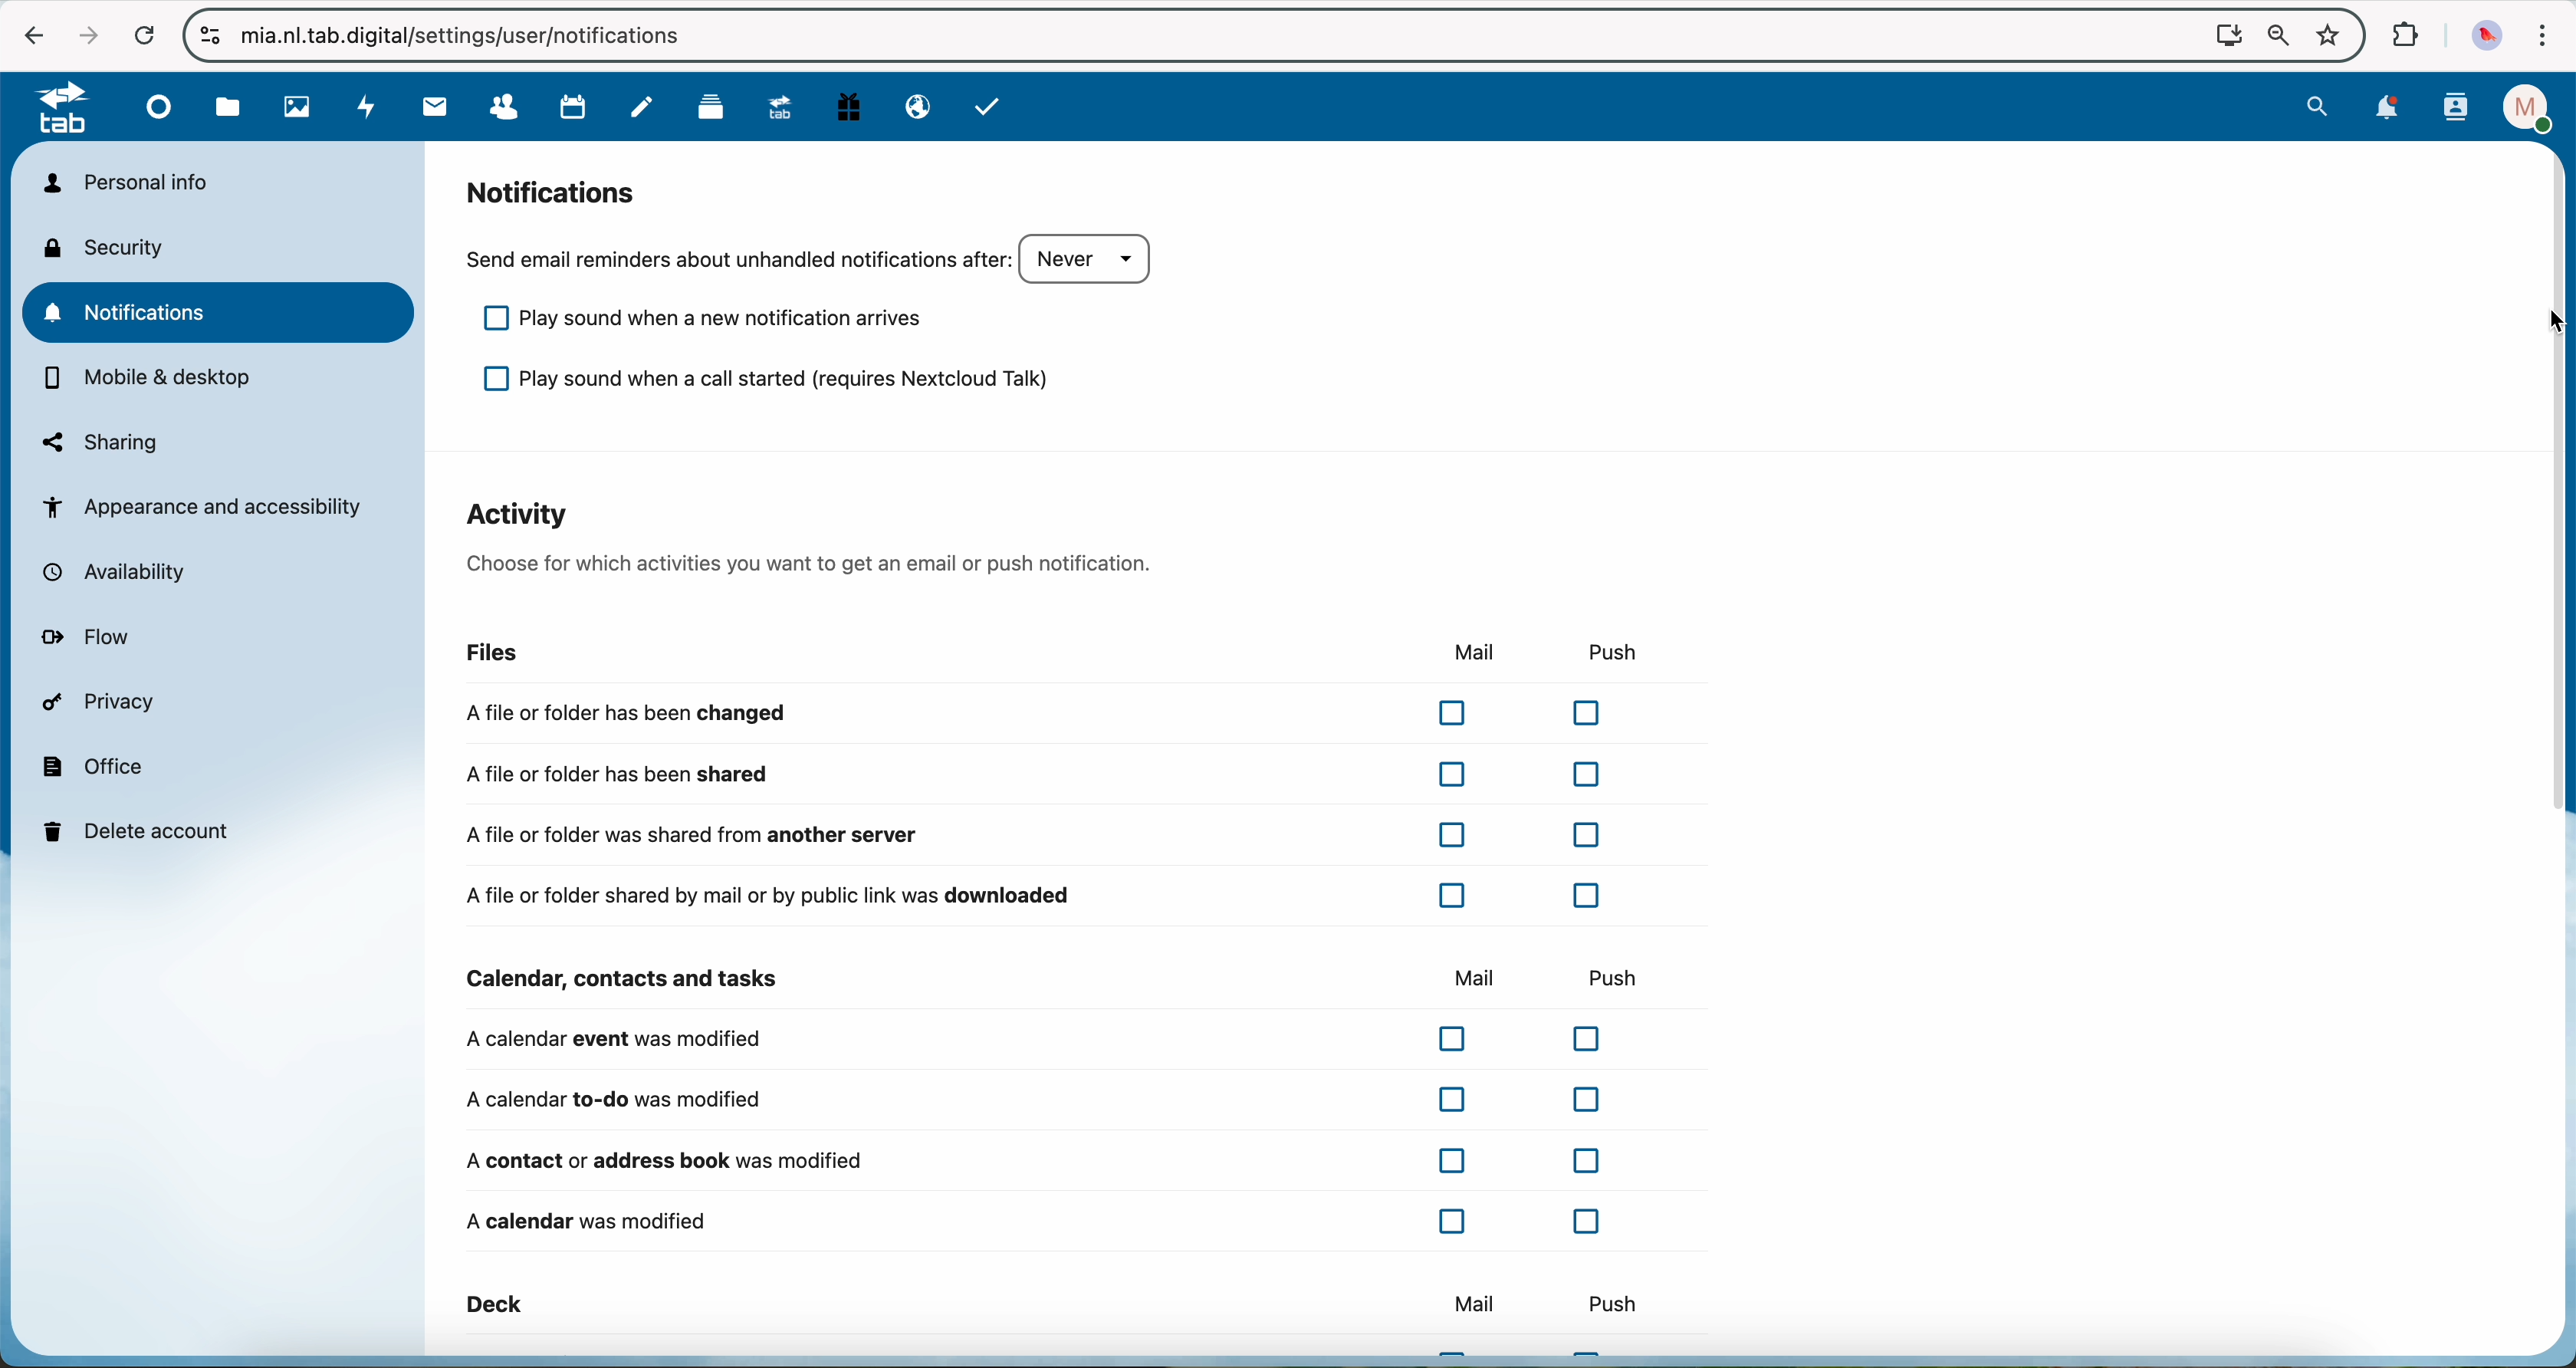 Image resolution: width=2576 pixels, height=1368 pixels. Describe the element at coordinates (914, 108) in the screenshot. I see `email` at that location.